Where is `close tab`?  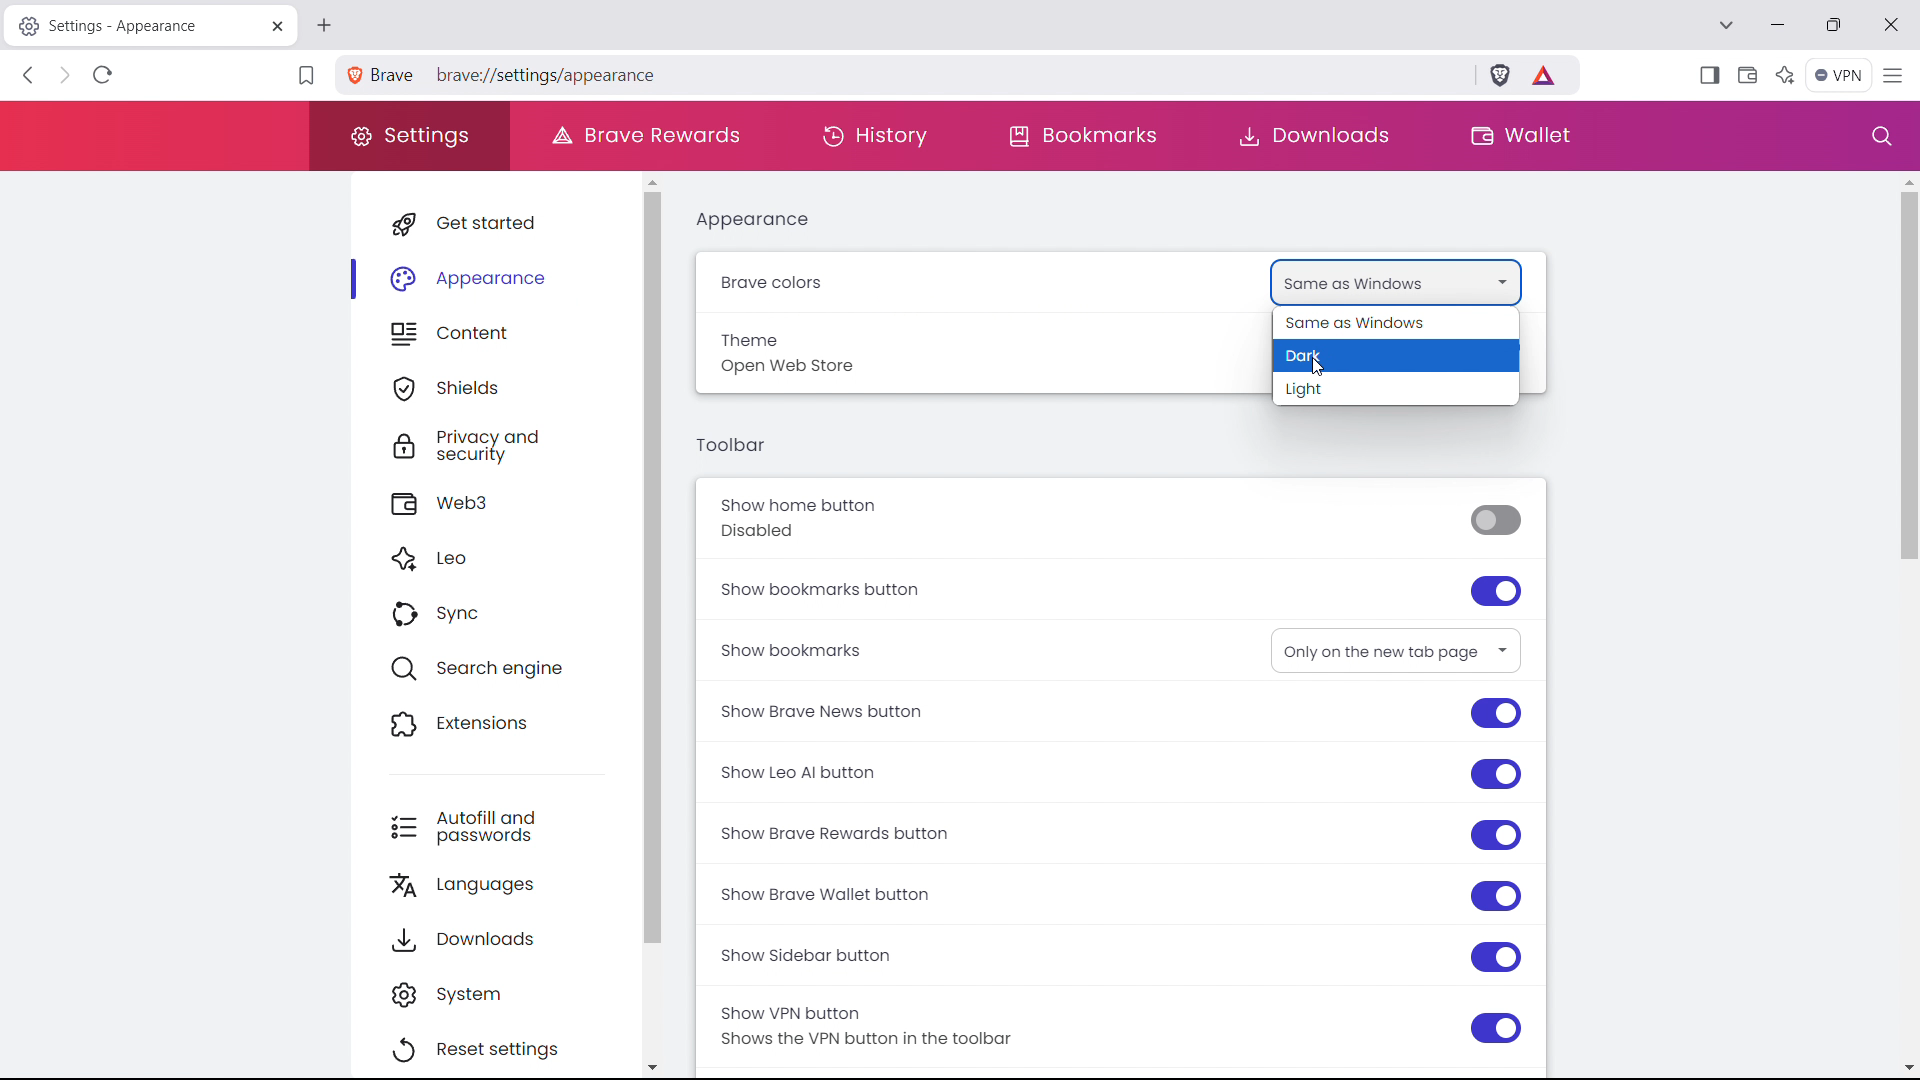 close tab is located at coordinates (278, 28).